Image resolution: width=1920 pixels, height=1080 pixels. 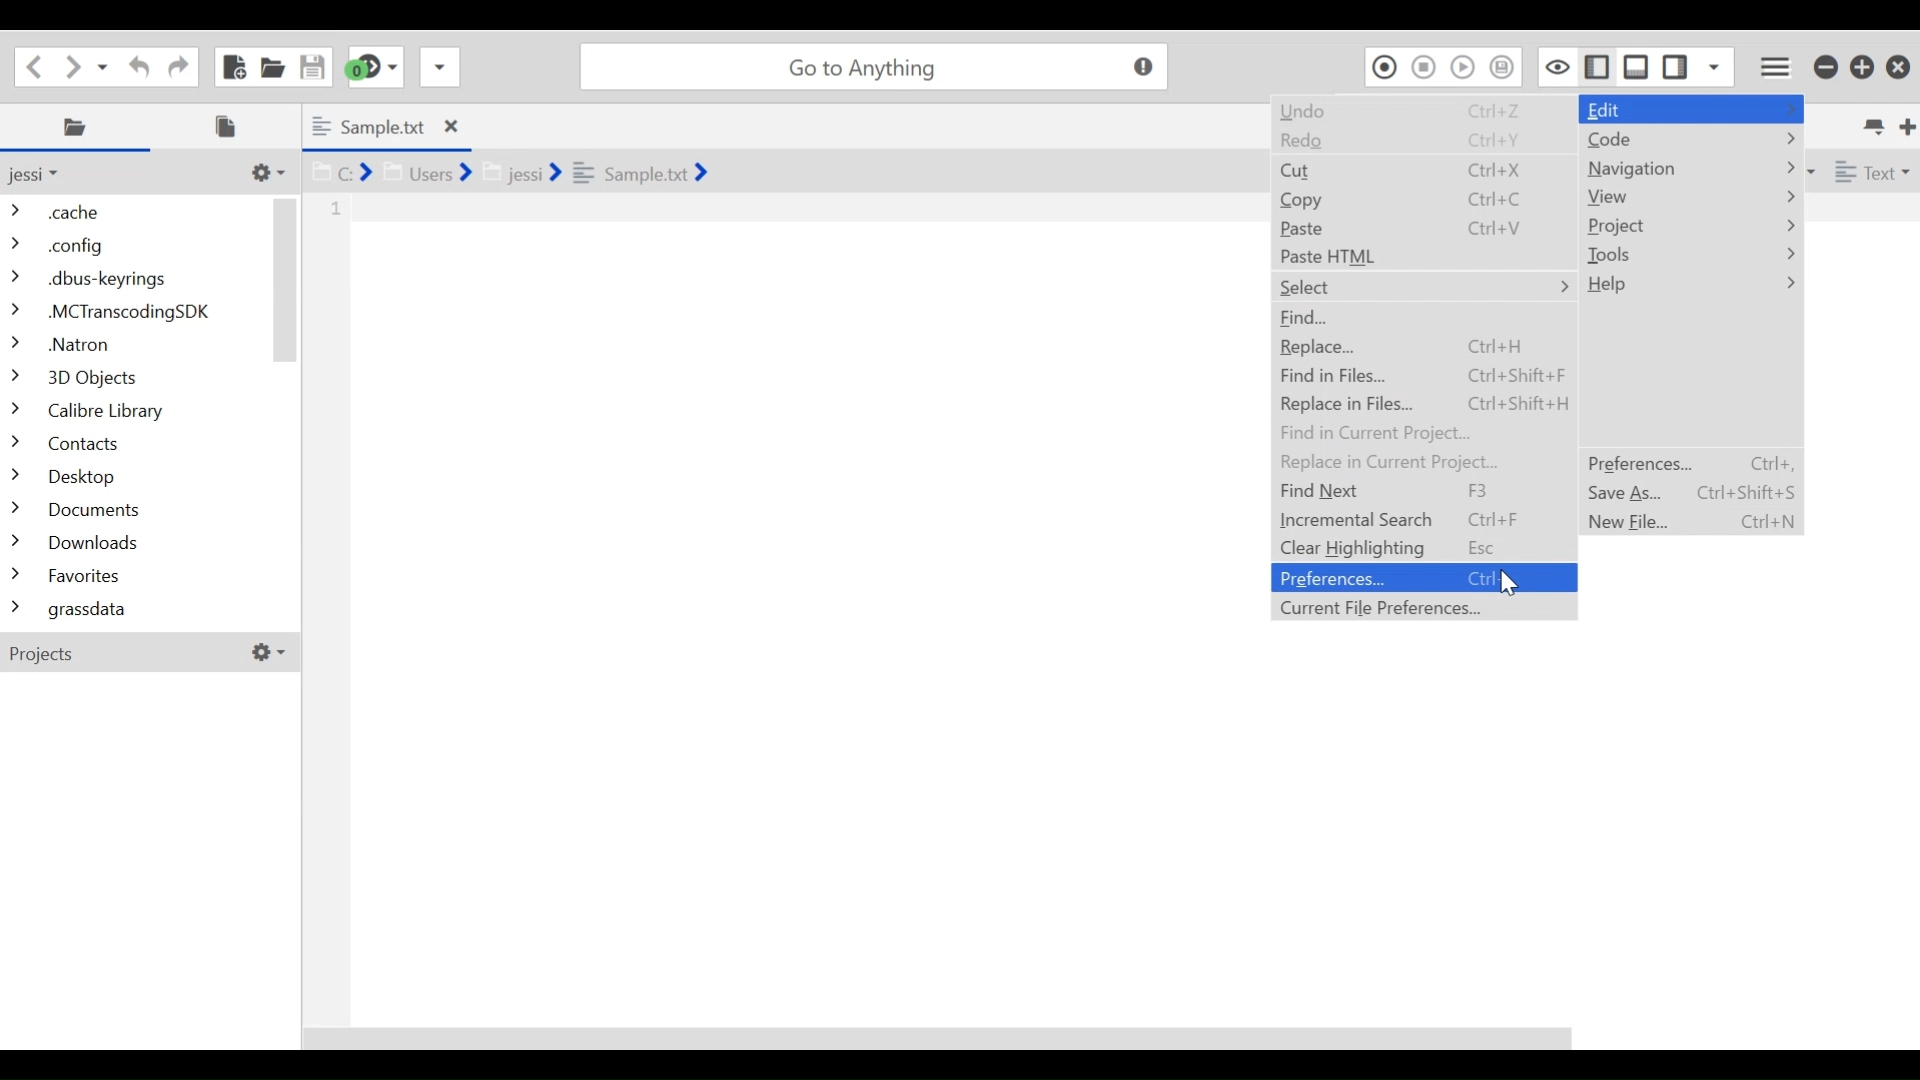 What do you see at coordinates (1421, 490) in the screenshot?
I see `Find Next` at bounding box center [1421, 490].